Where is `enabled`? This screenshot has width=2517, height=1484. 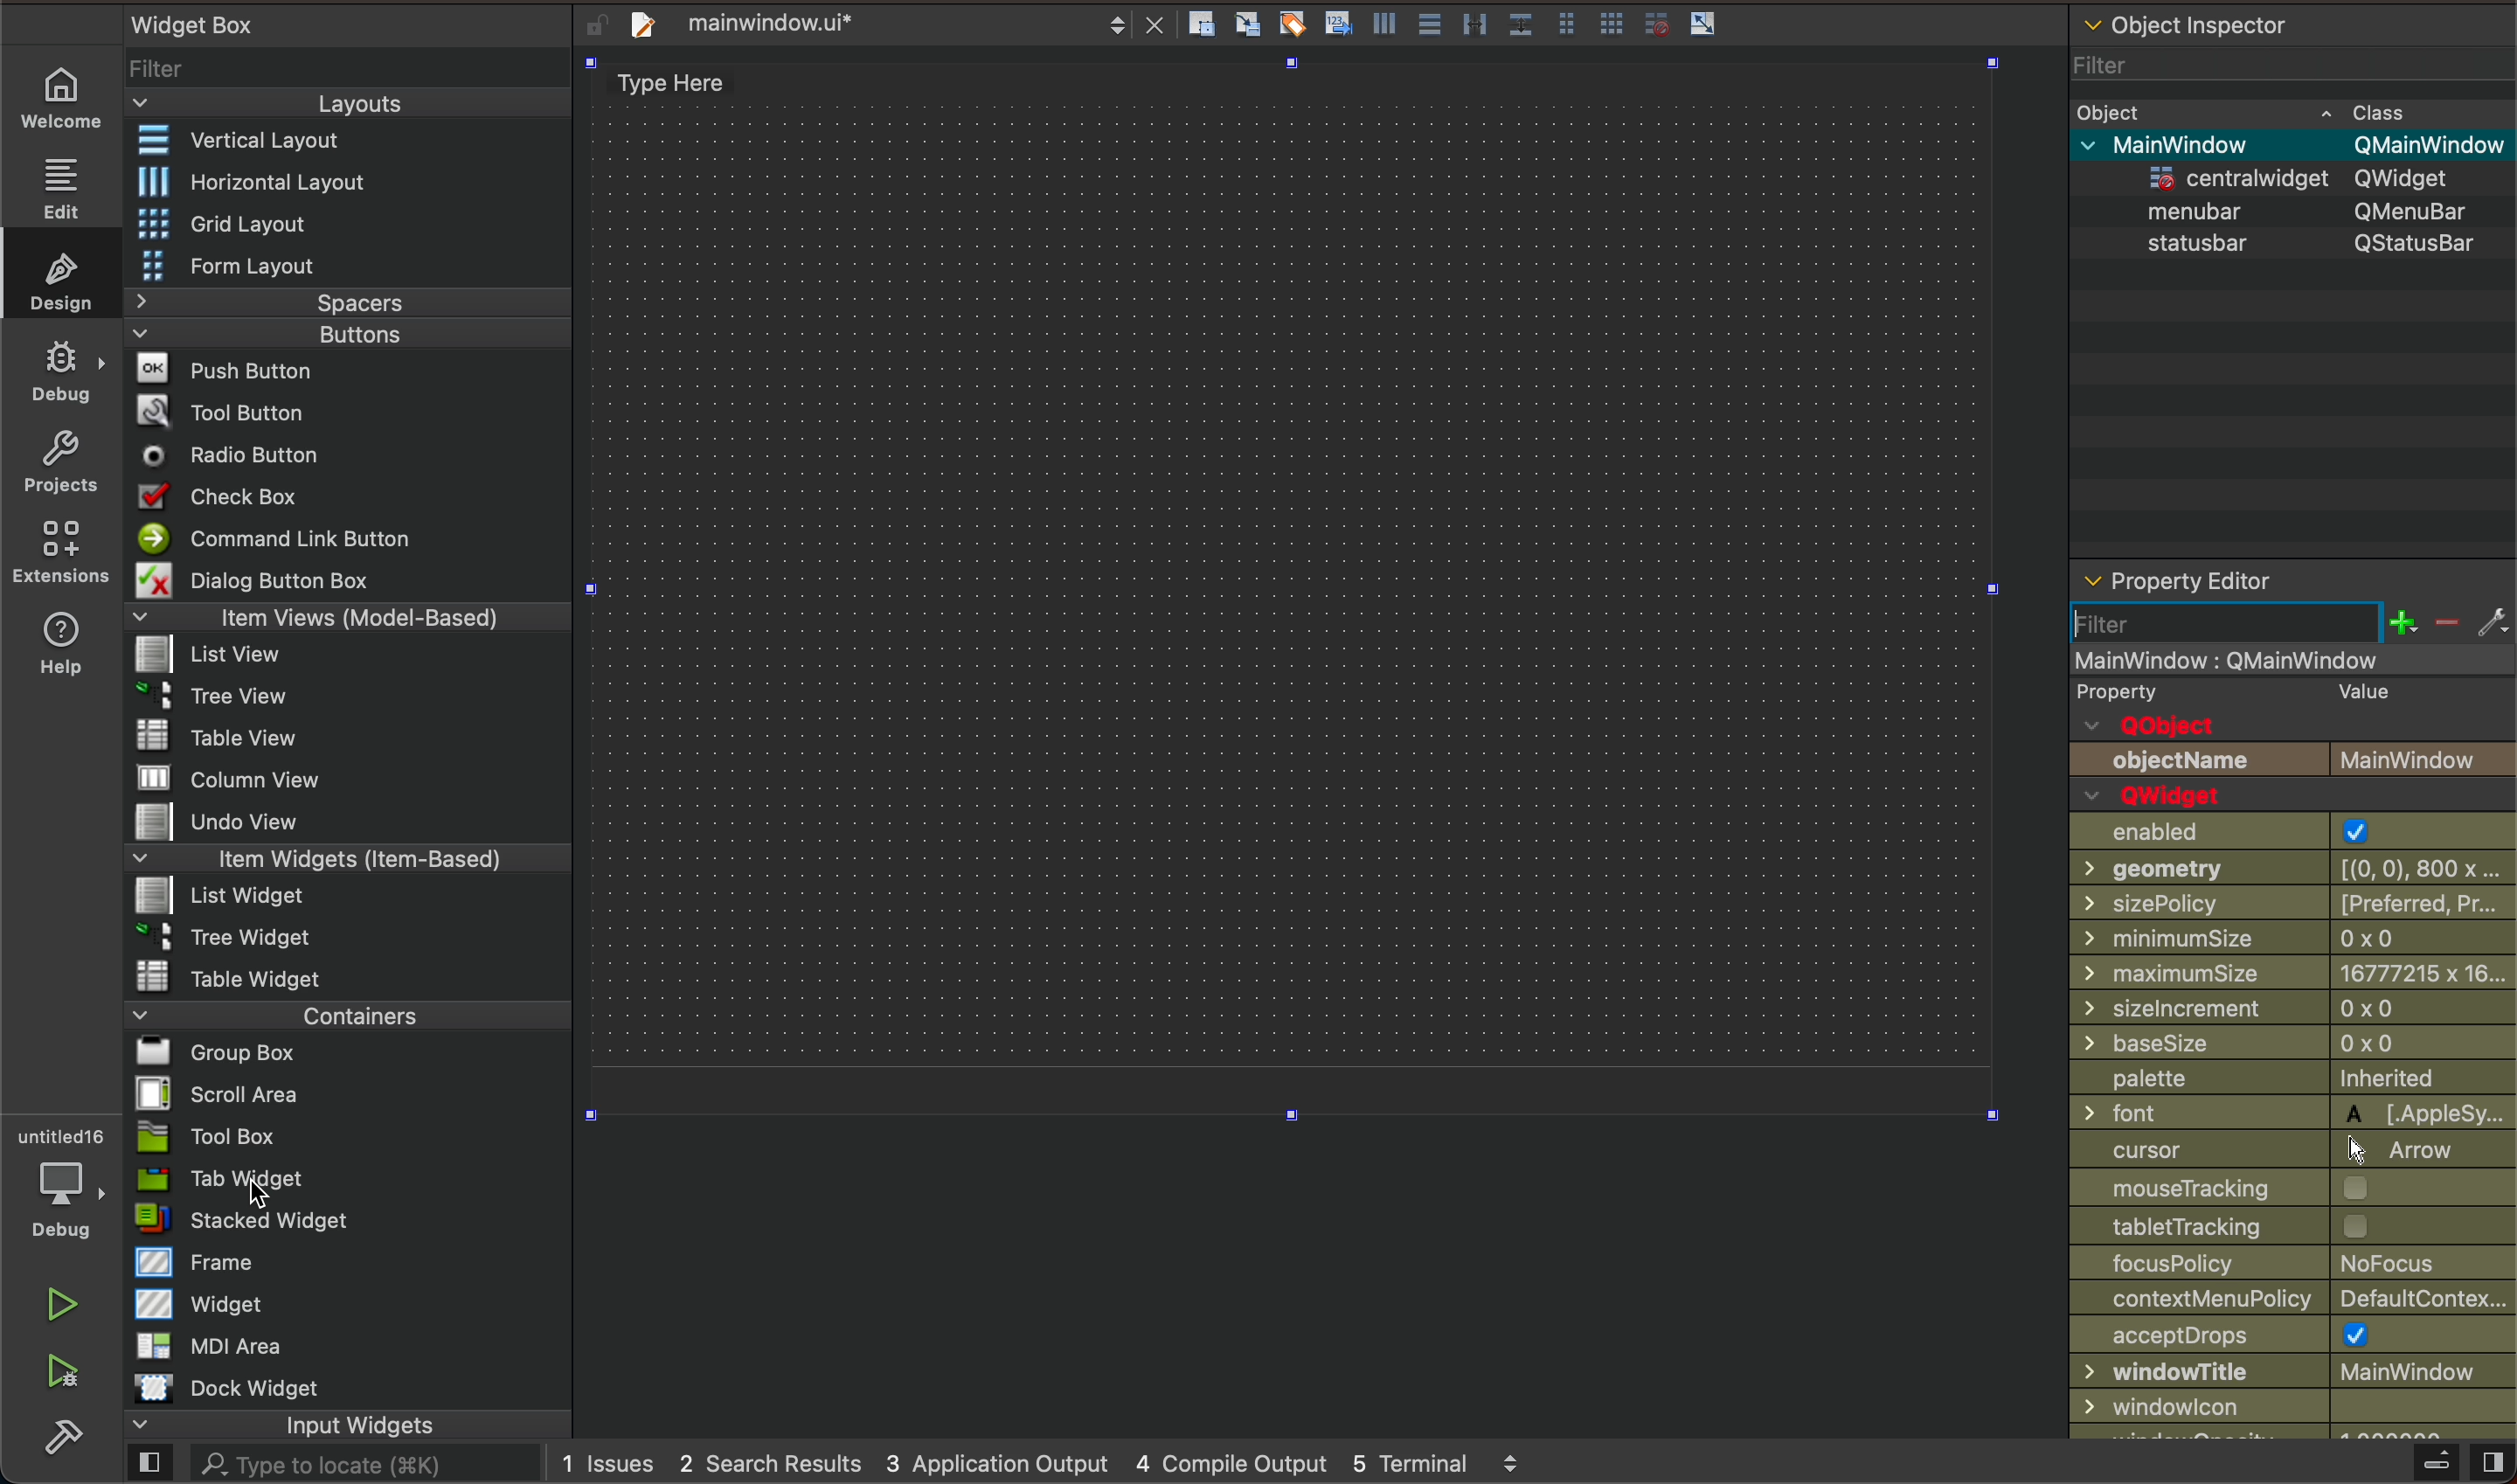
enabled is located at coordinates (2288, 831).